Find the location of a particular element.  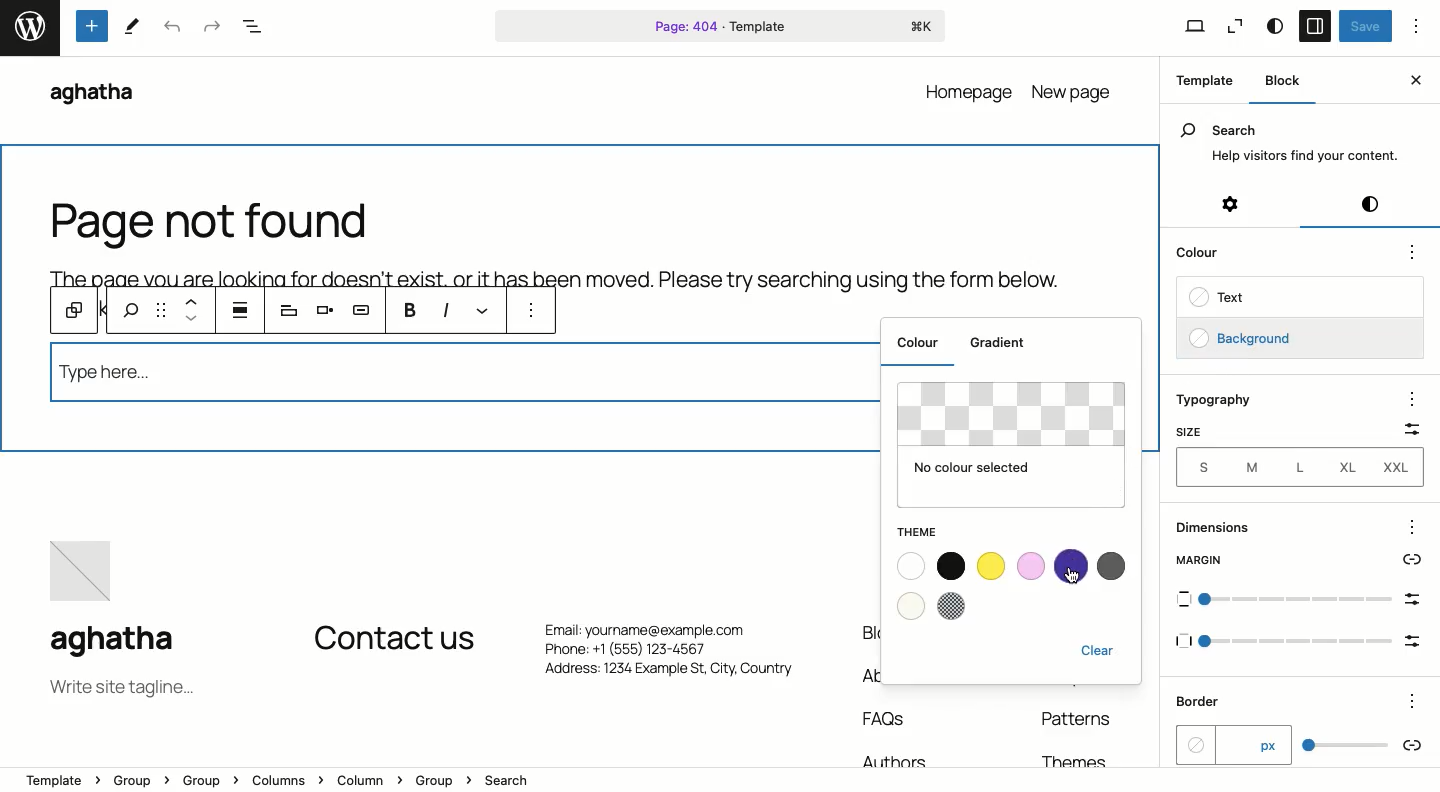

Settings is located at coordinates (1234, 209).